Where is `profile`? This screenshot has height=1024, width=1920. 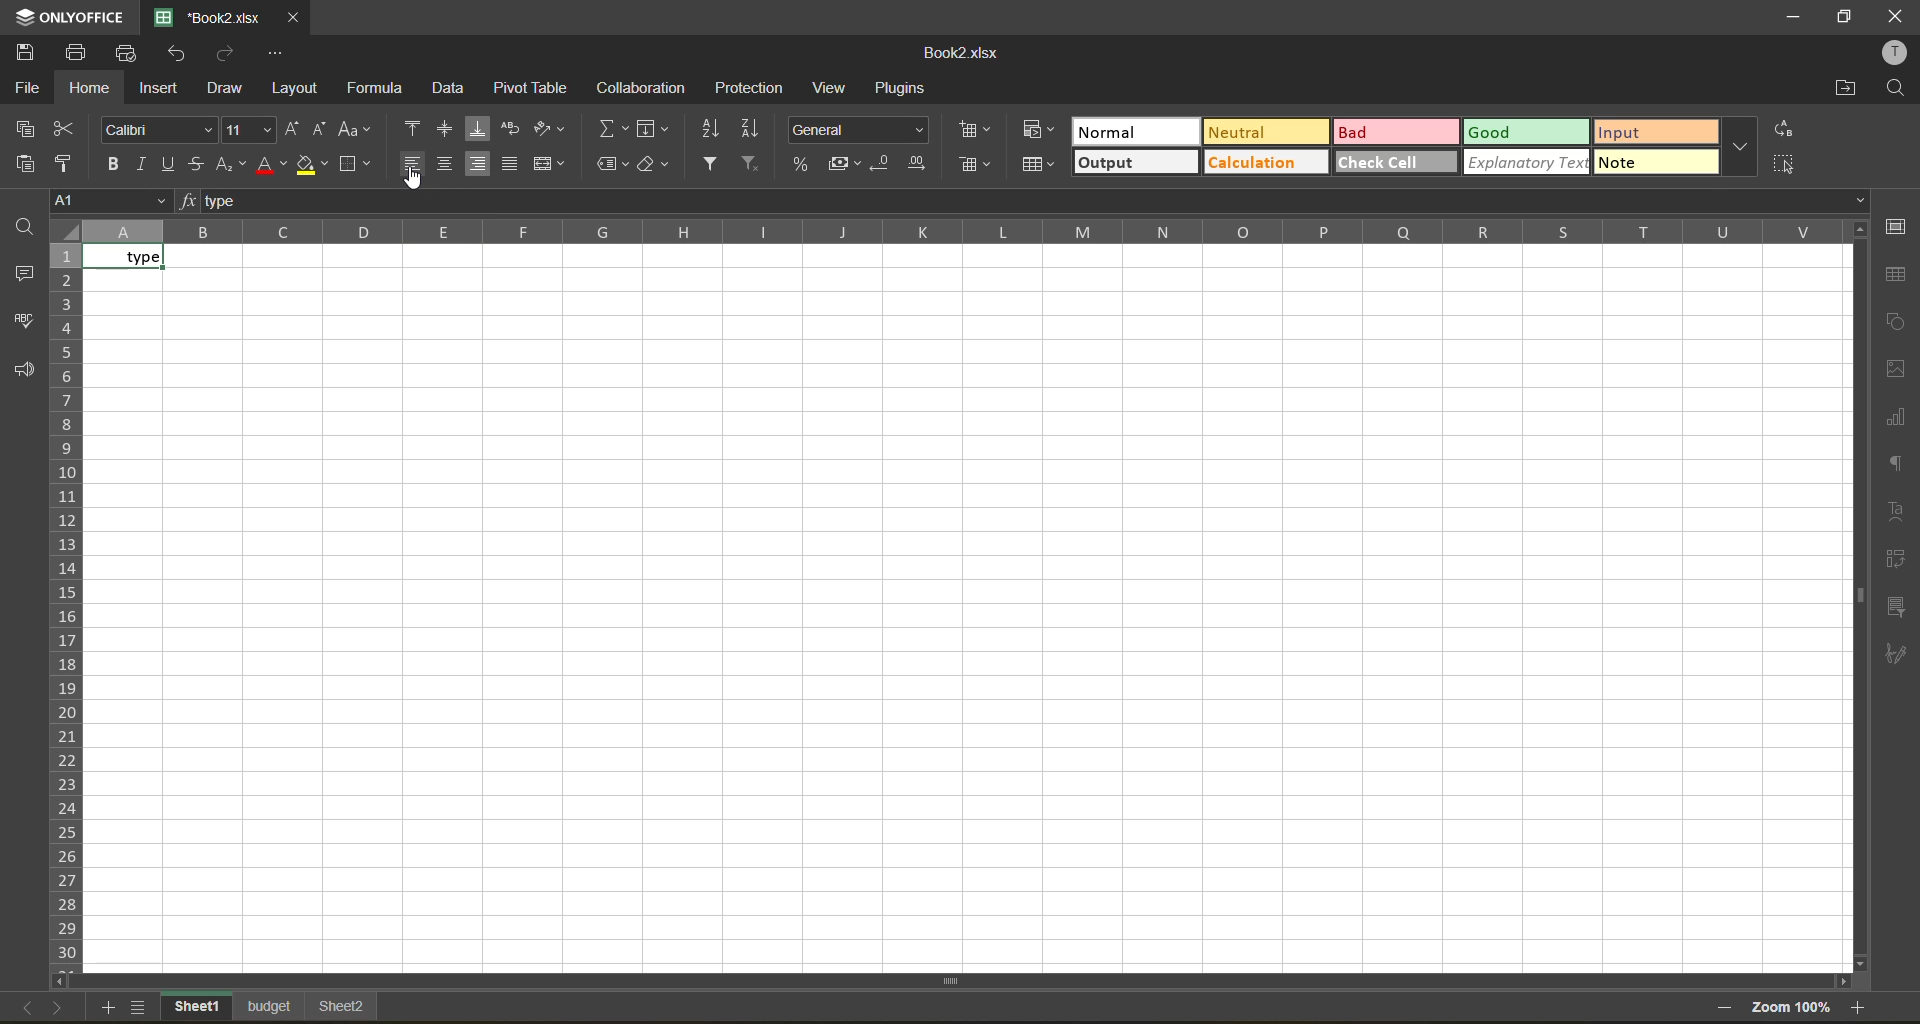 profile is located at coordinates (1891, 51).